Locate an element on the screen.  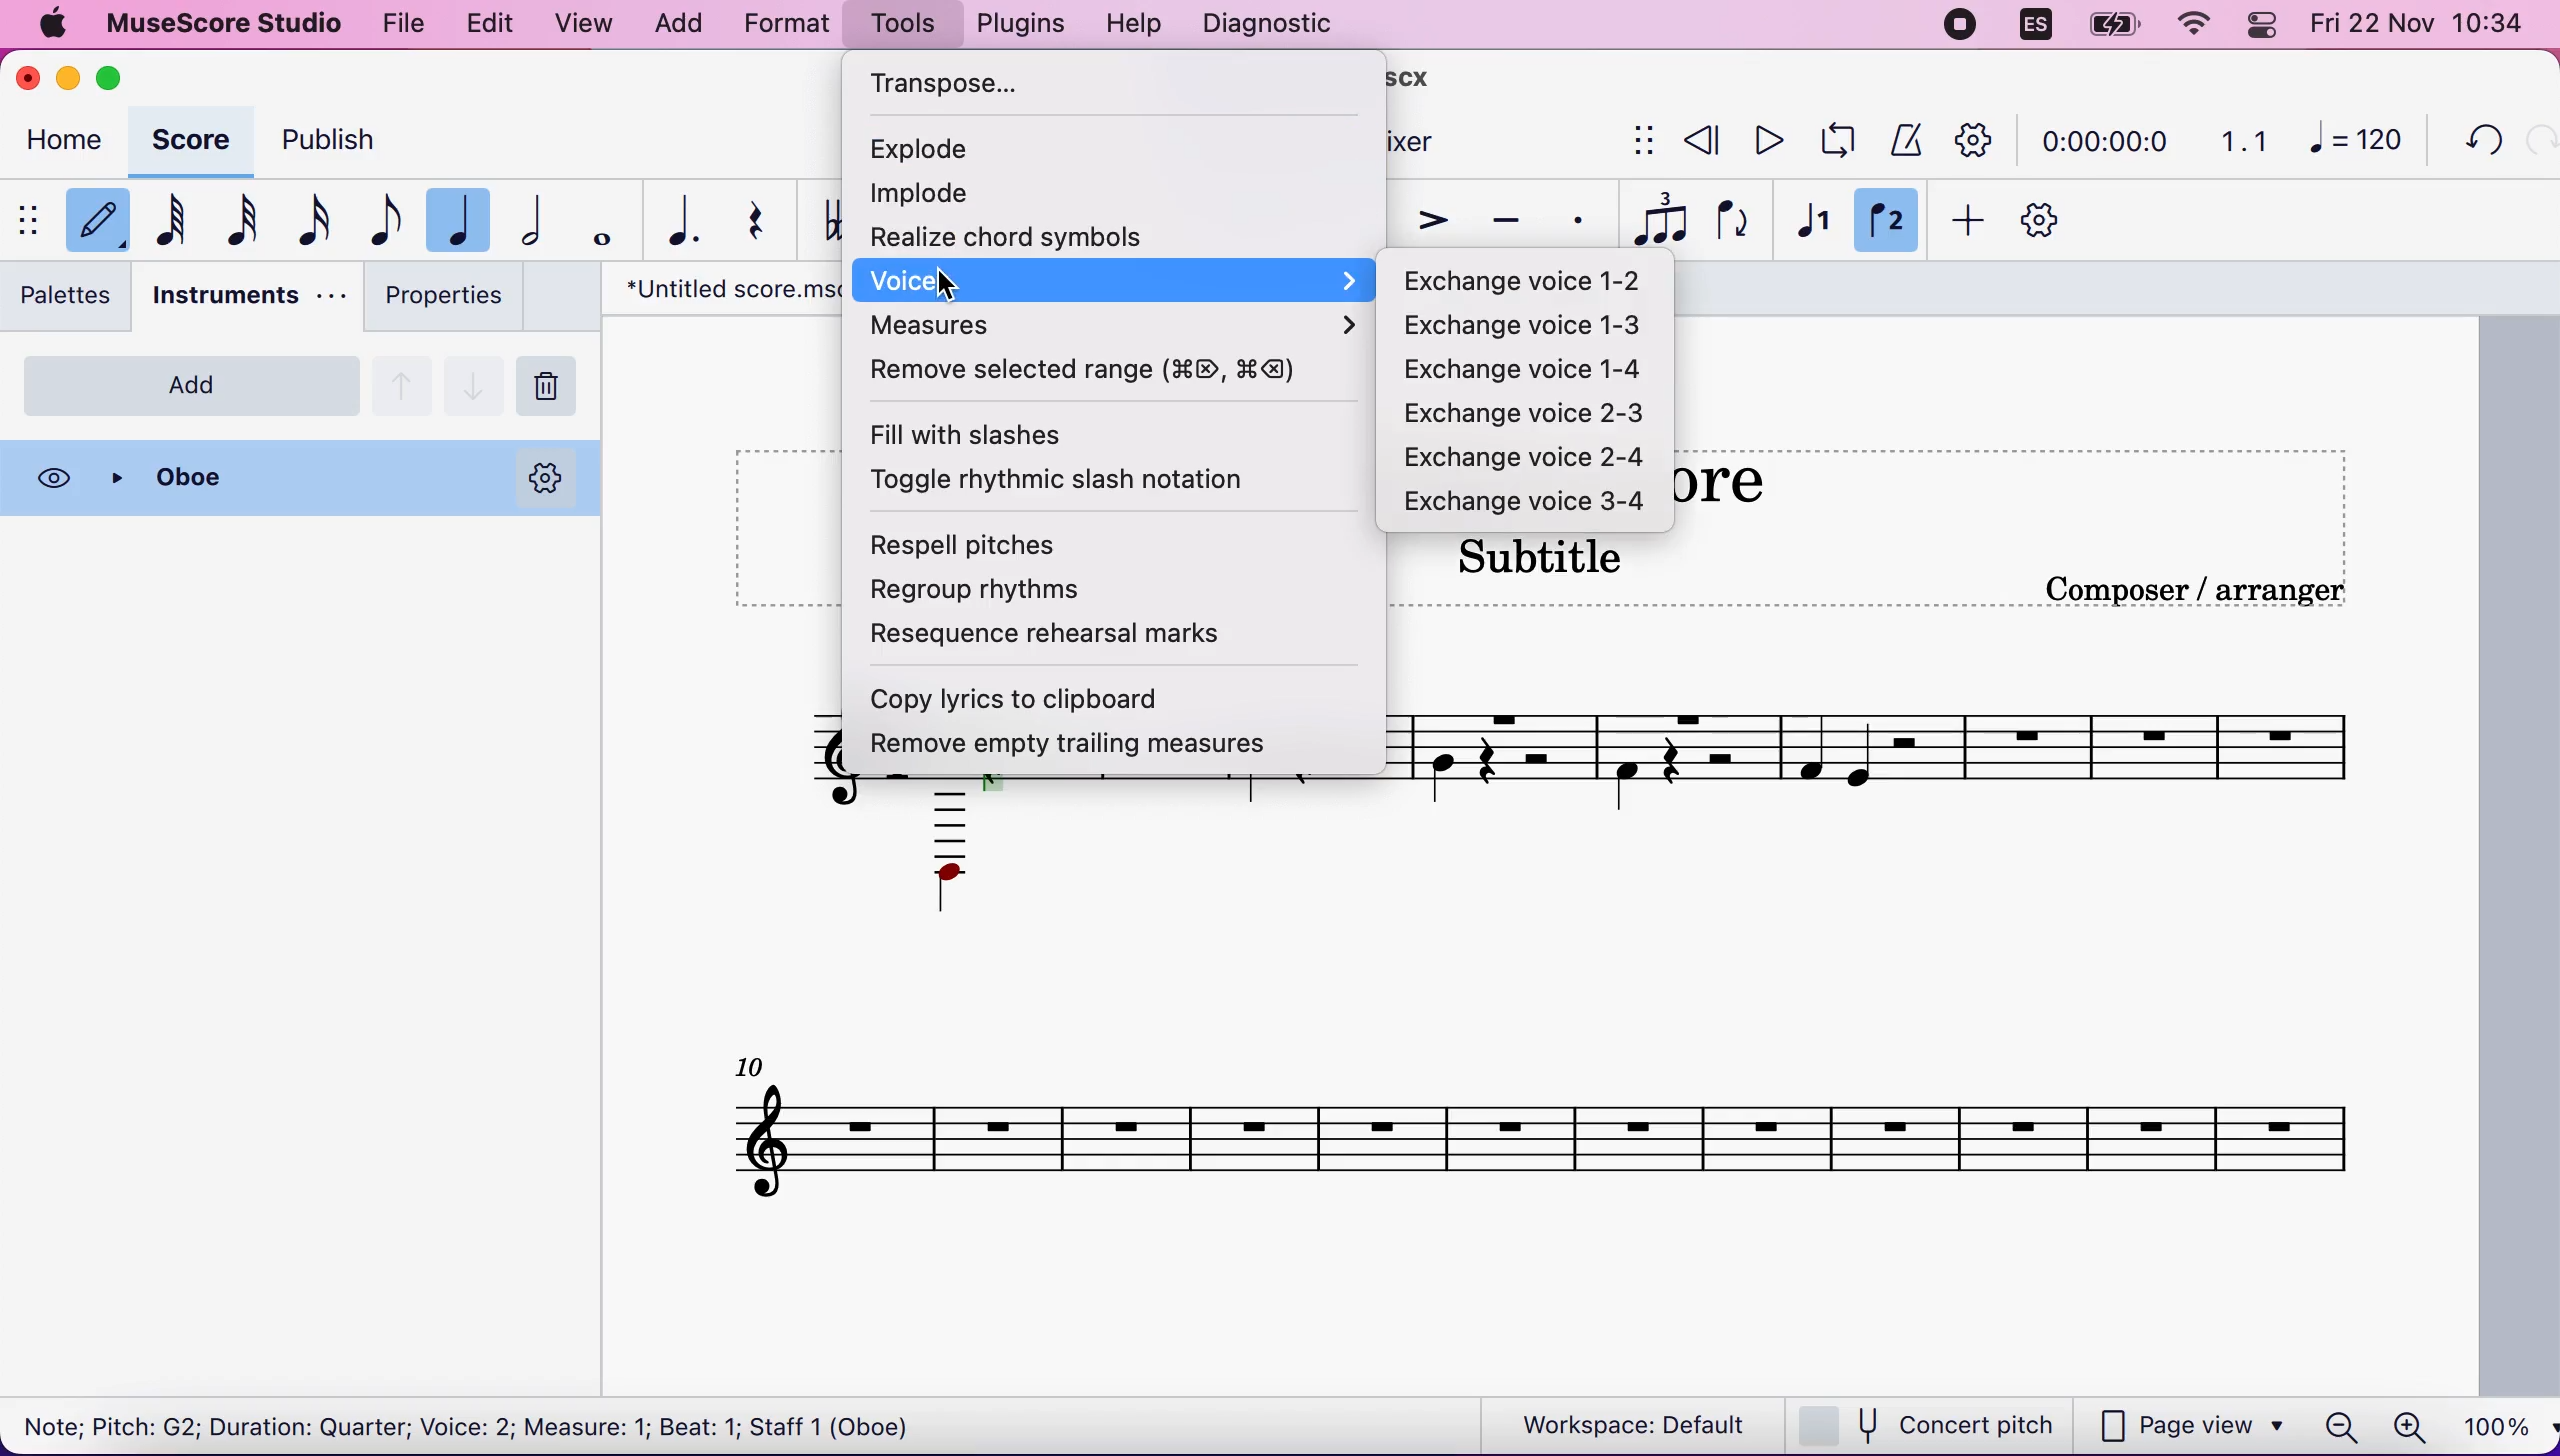
go up is located at coordinates (402, 383).